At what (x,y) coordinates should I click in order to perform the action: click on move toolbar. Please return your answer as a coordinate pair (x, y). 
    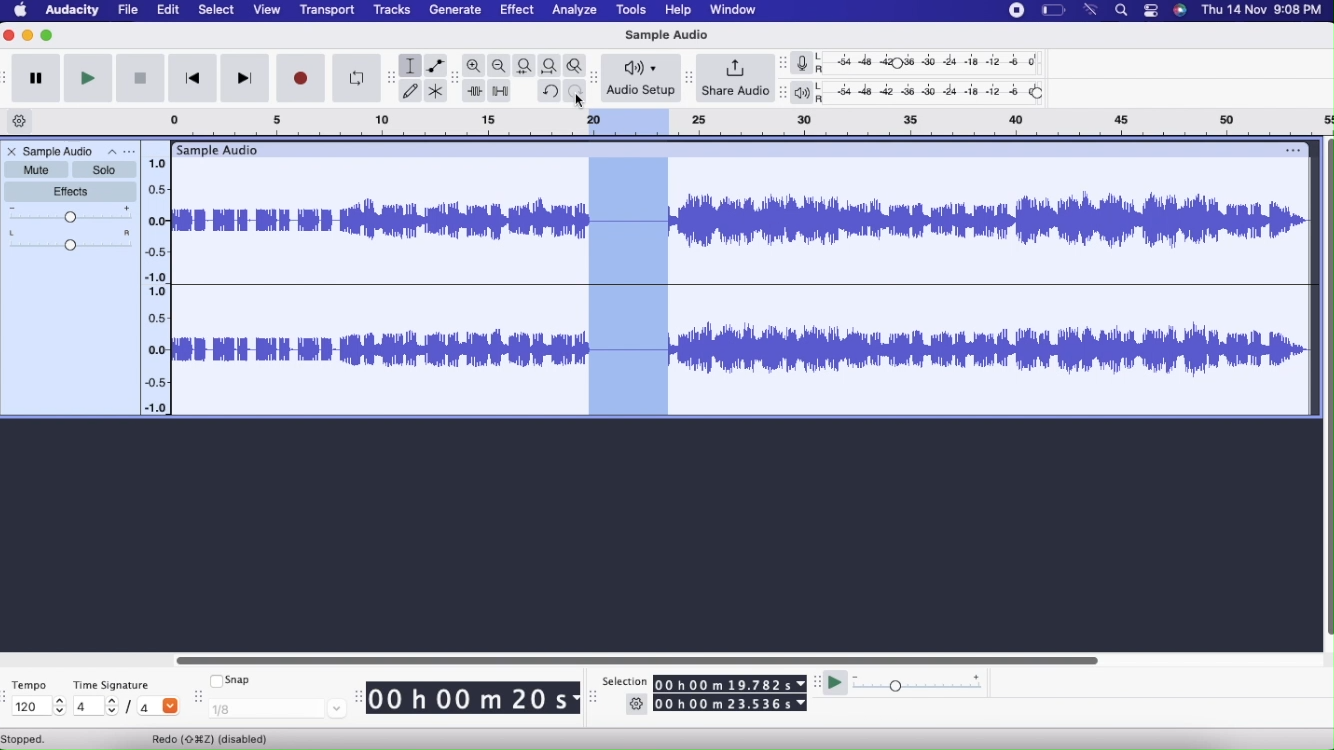
    Looking at the image, I should click on (816, 682).